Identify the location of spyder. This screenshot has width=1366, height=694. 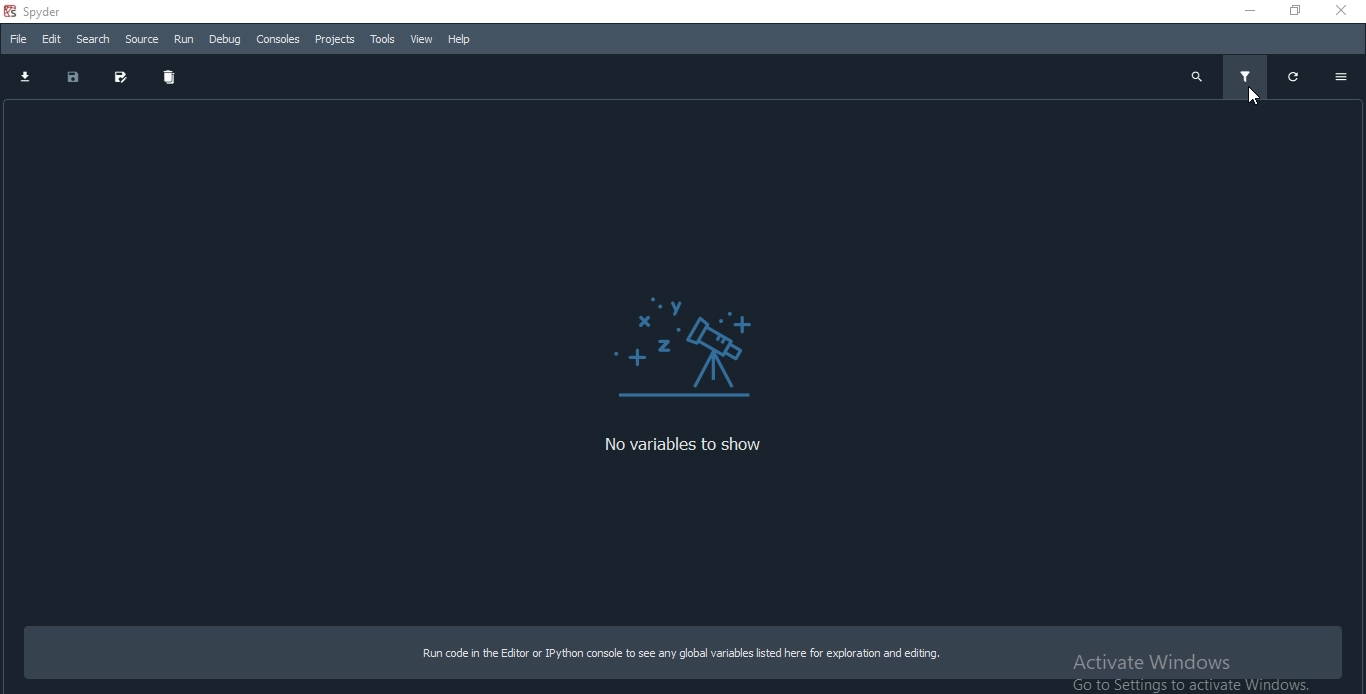
(41, 10).